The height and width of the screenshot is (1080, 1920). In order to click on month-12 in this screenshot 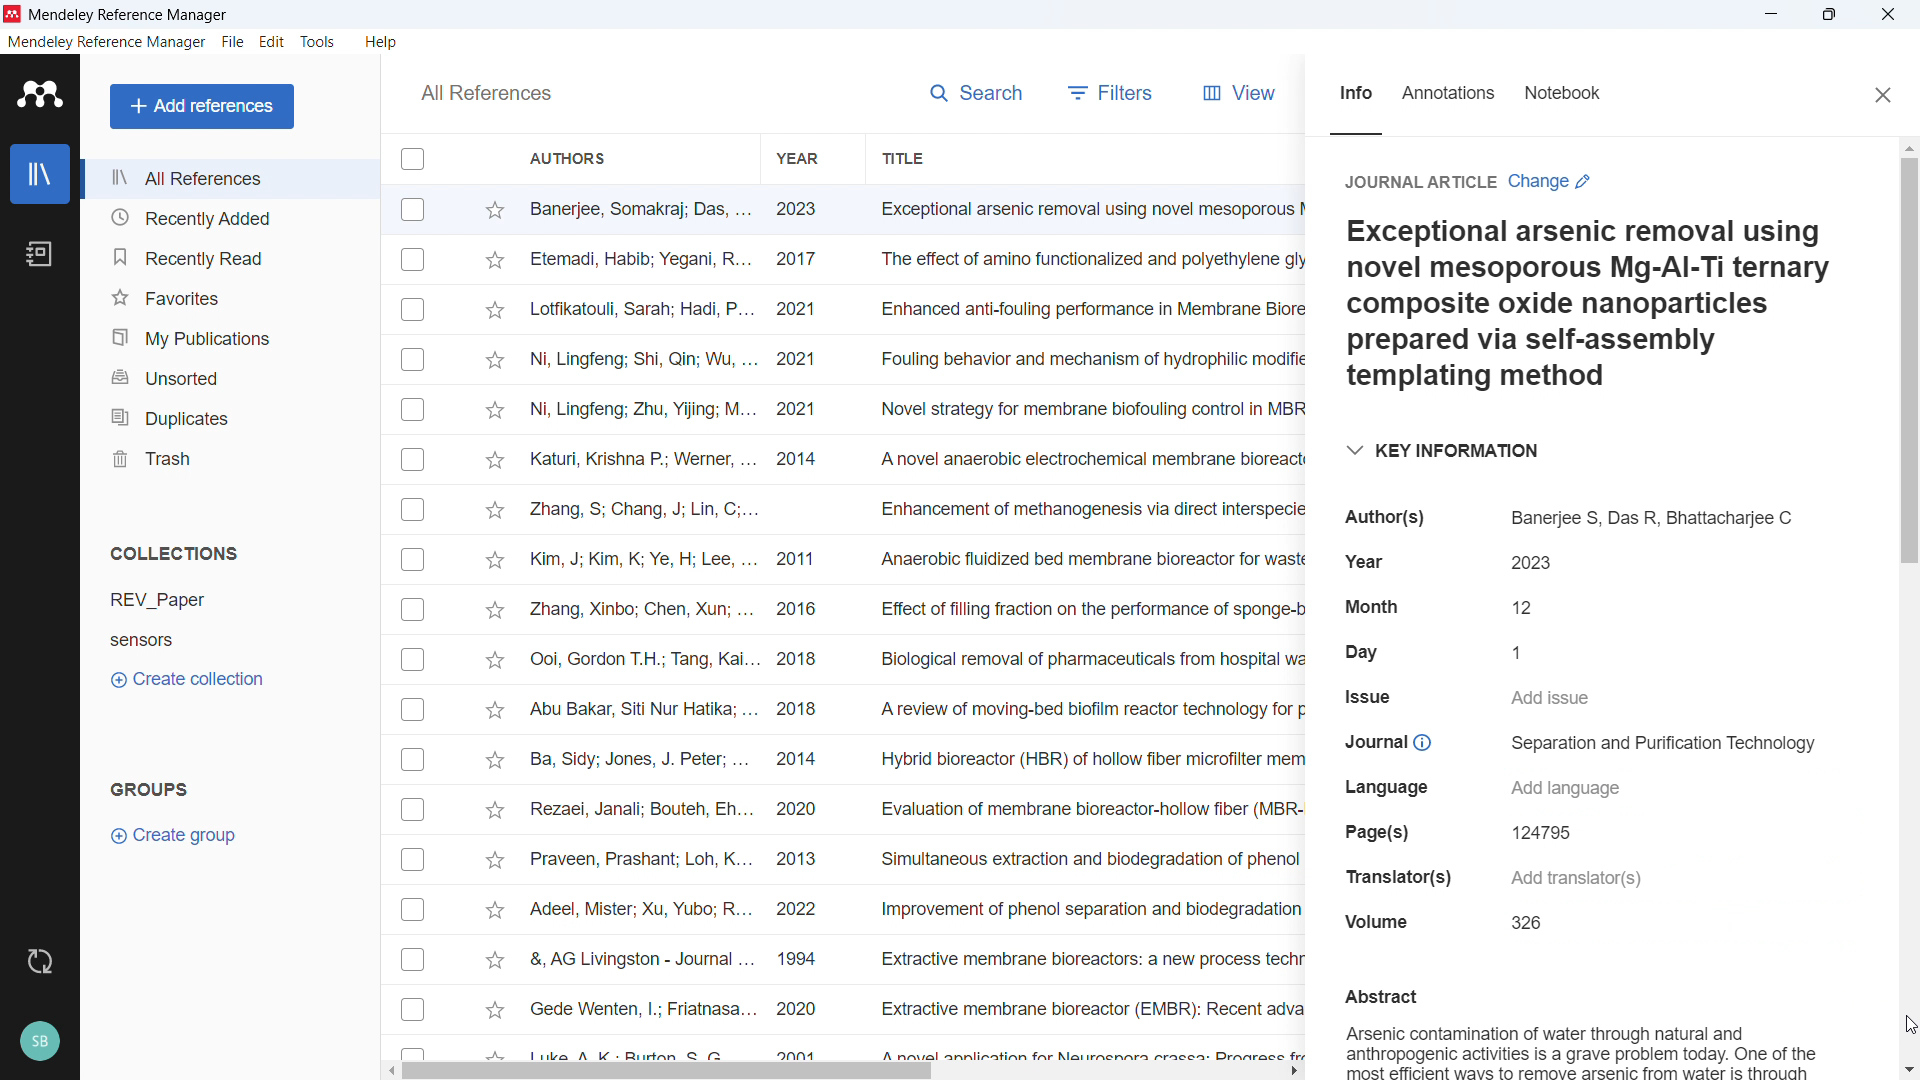, I will do `click(1522, 604)`.